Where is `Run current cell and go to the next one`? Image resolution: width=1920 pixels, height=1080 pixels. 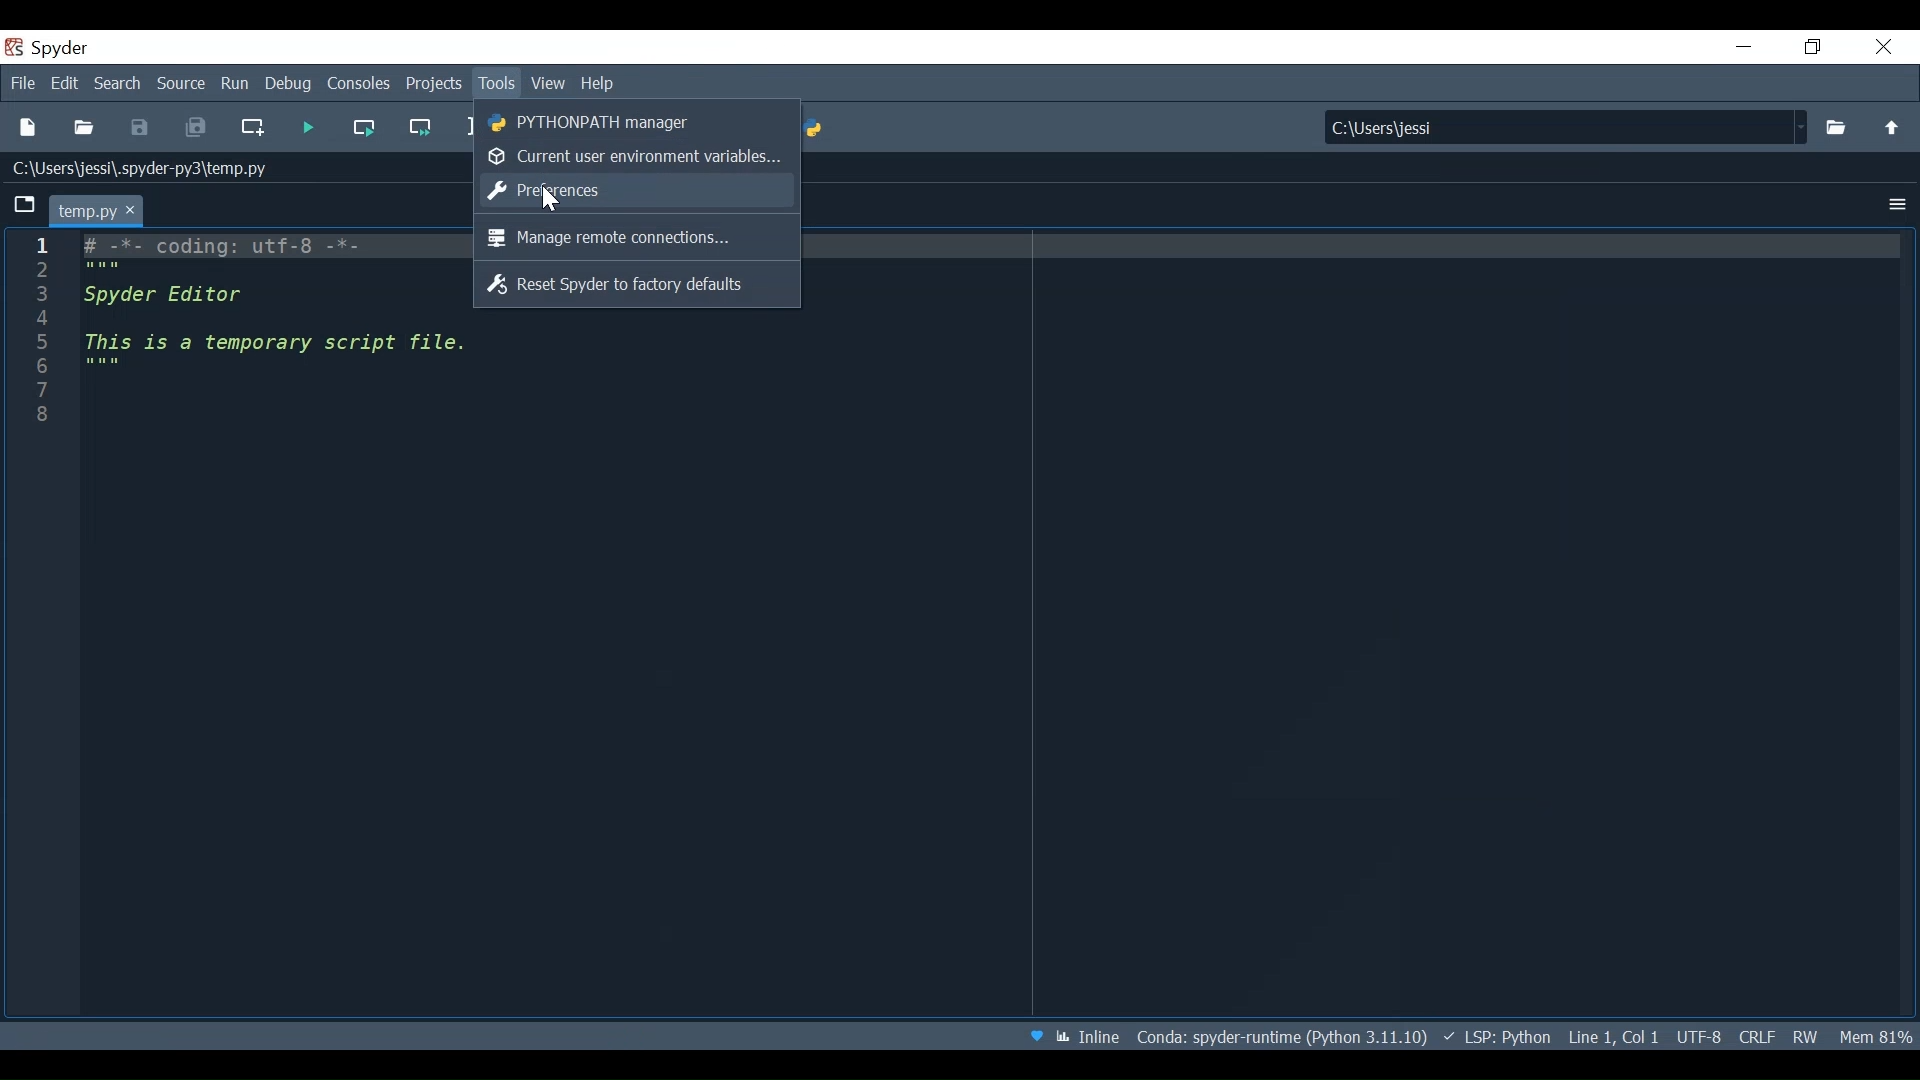 Run current cell and go to the next one is located at coordinates (422, 128).